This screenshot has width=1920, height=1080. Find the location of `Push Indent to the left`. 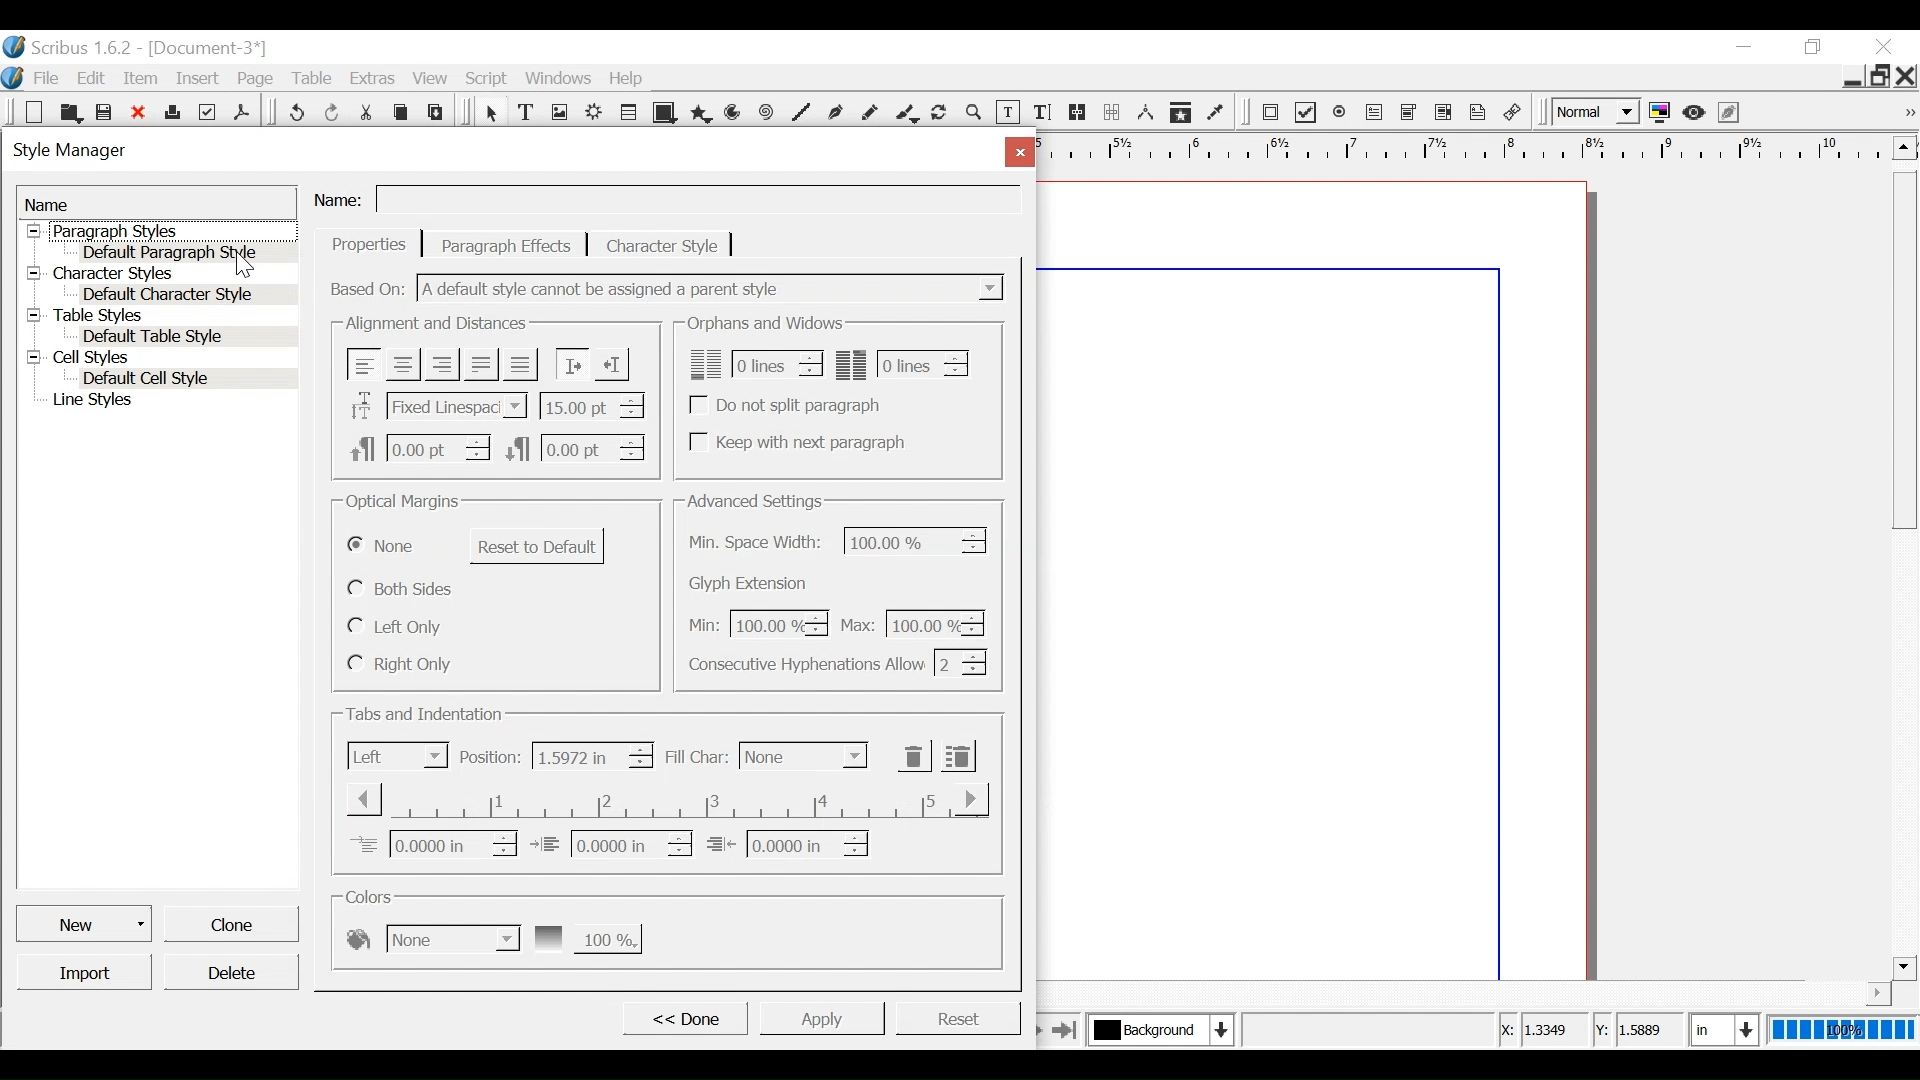

Push Indent to the left is located at coordinates (611, 362).